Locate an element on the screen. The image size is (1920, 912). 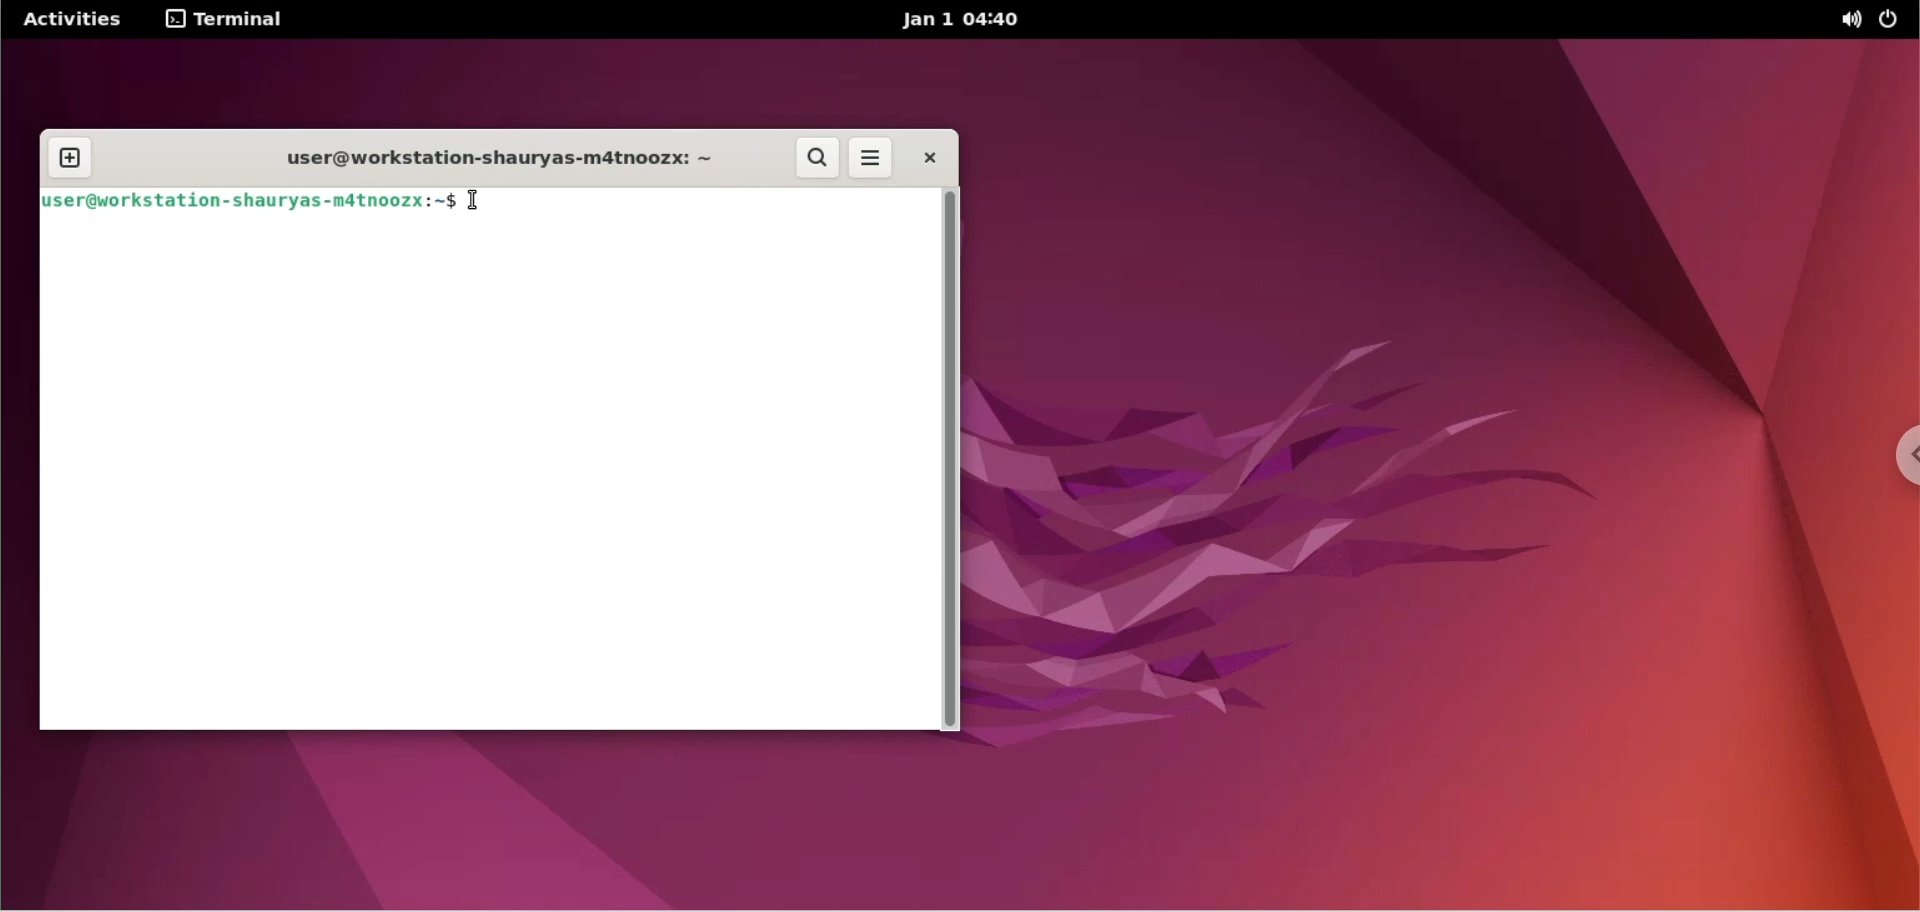
search is located at coordinates (813, 157).